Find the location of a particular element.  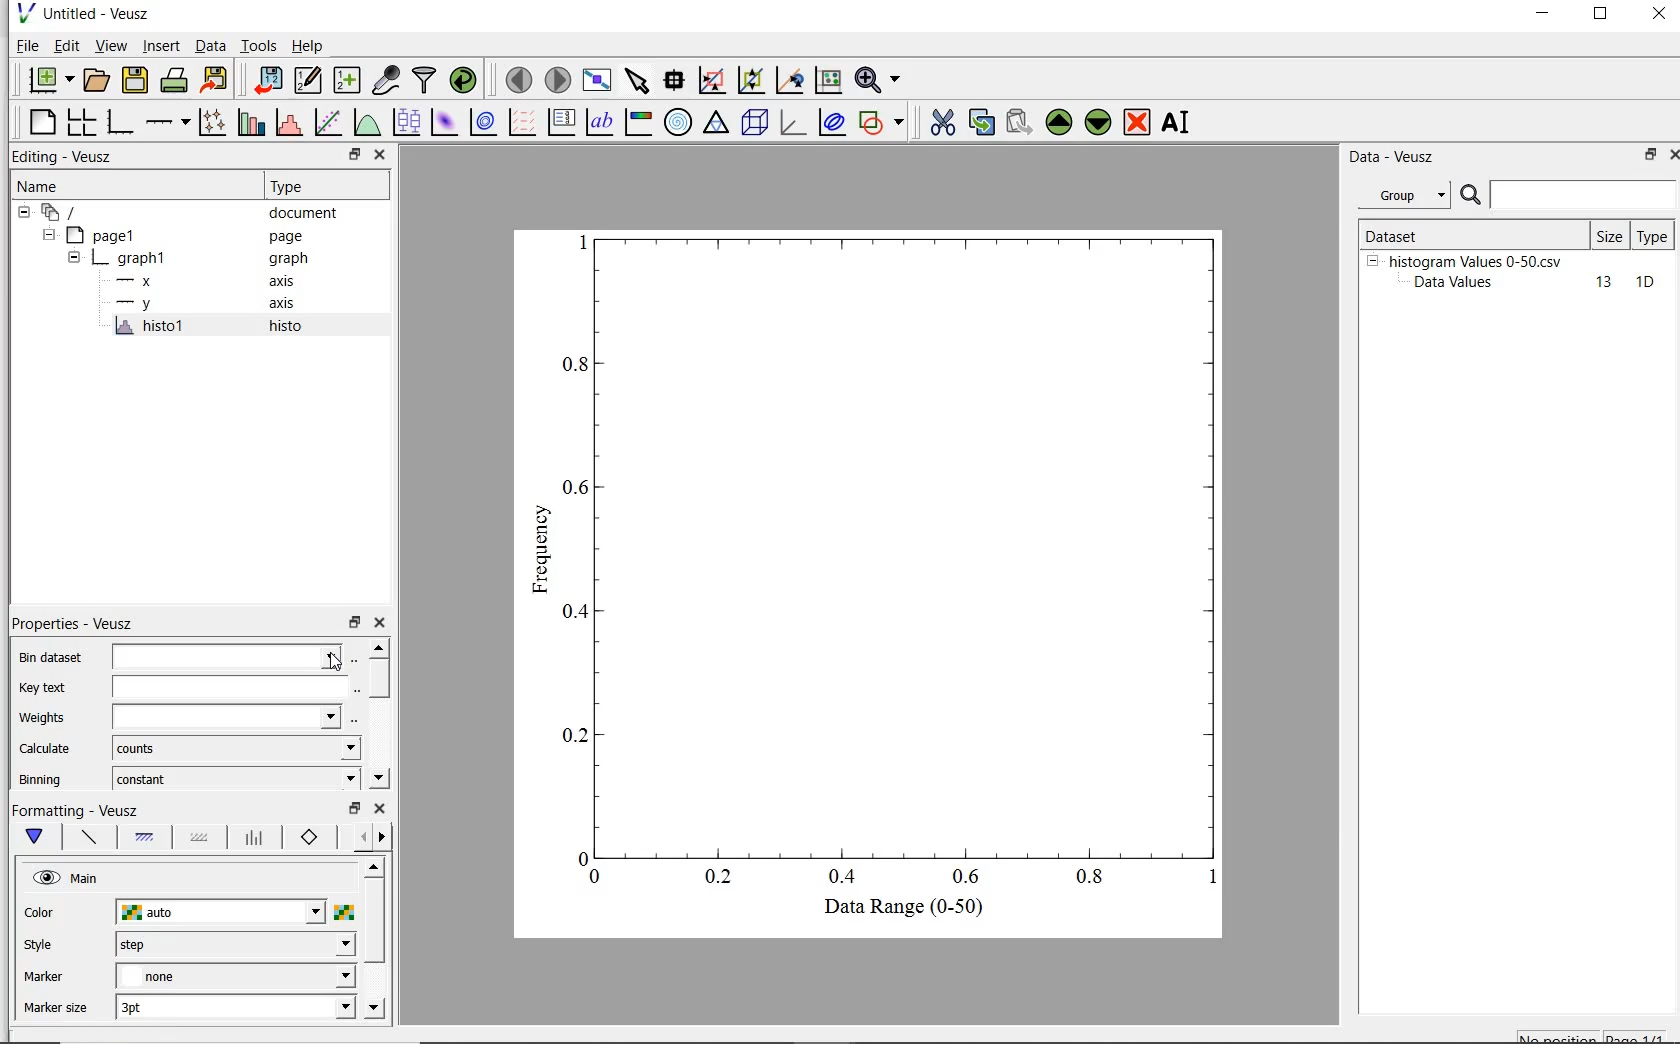

marker border is located at coordinates (310, 838).